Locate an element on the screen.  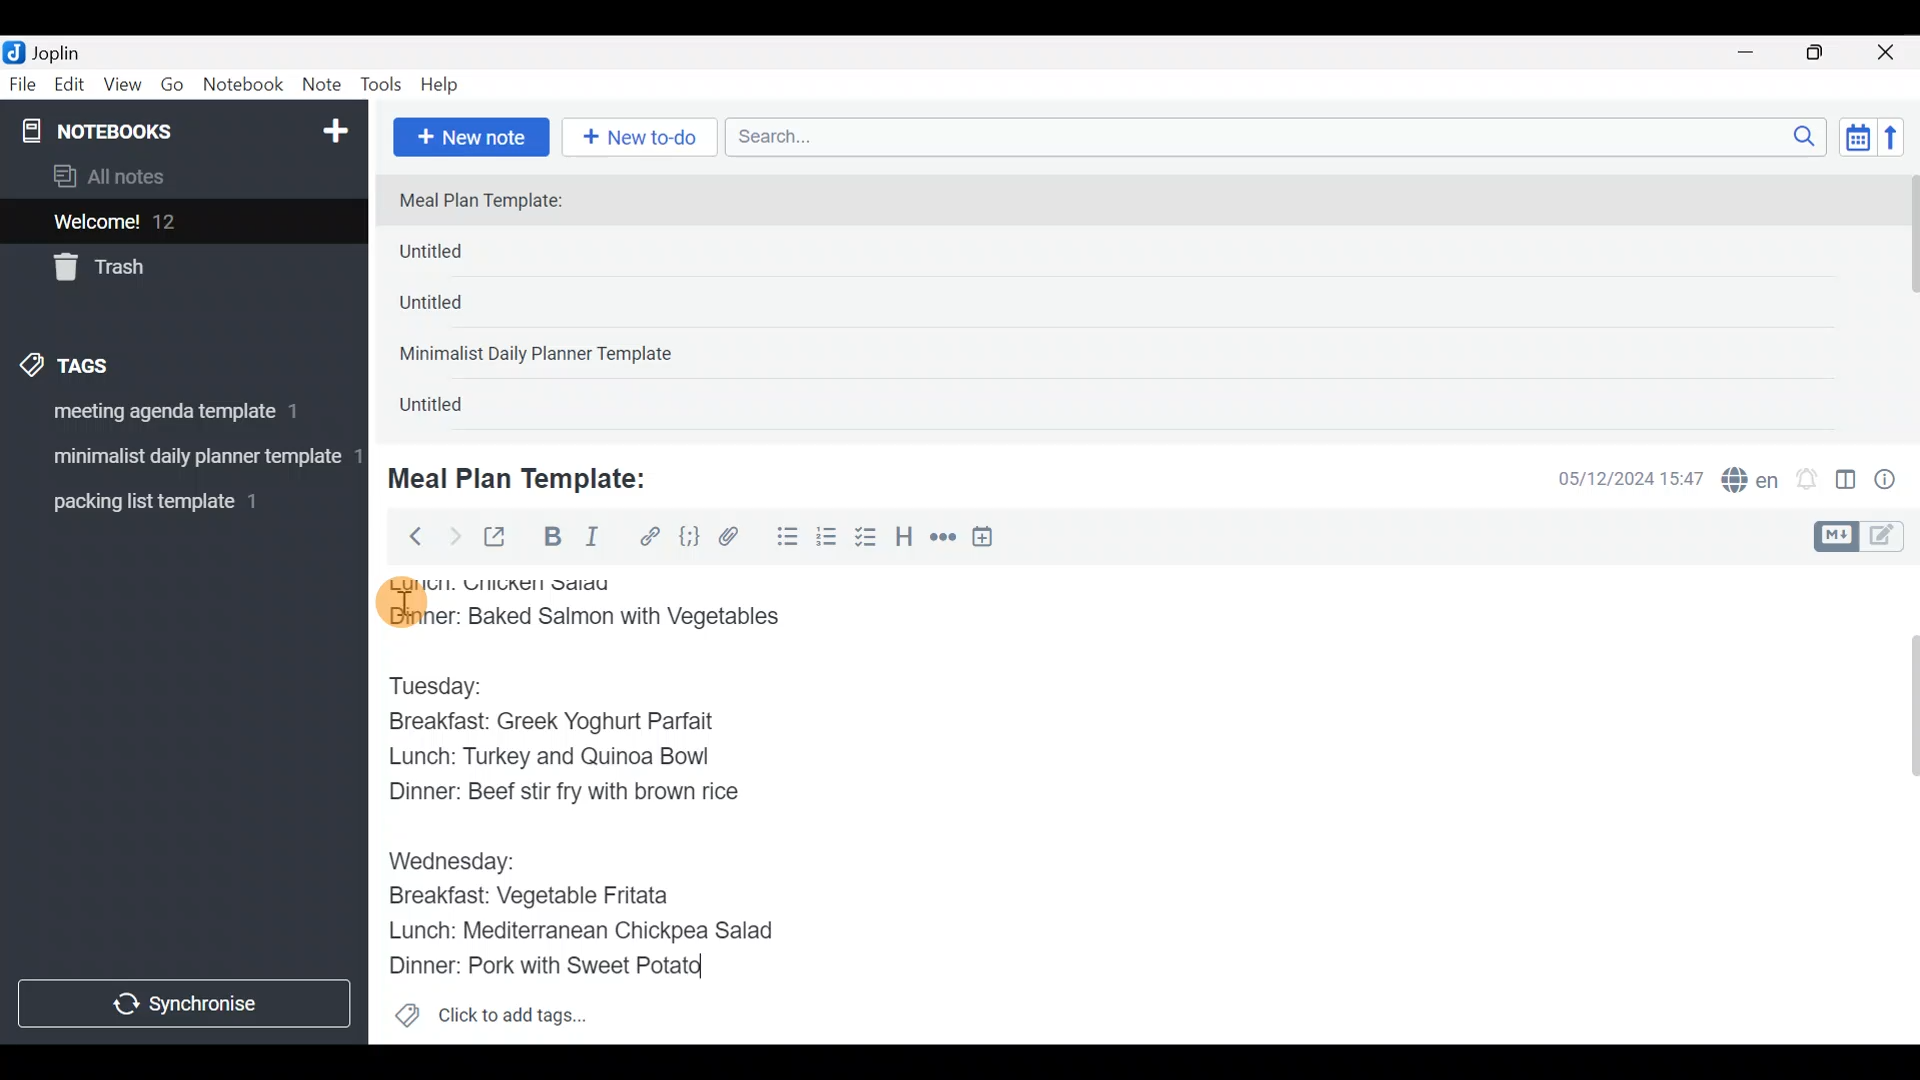
Go is located at coordinates (172, 89).